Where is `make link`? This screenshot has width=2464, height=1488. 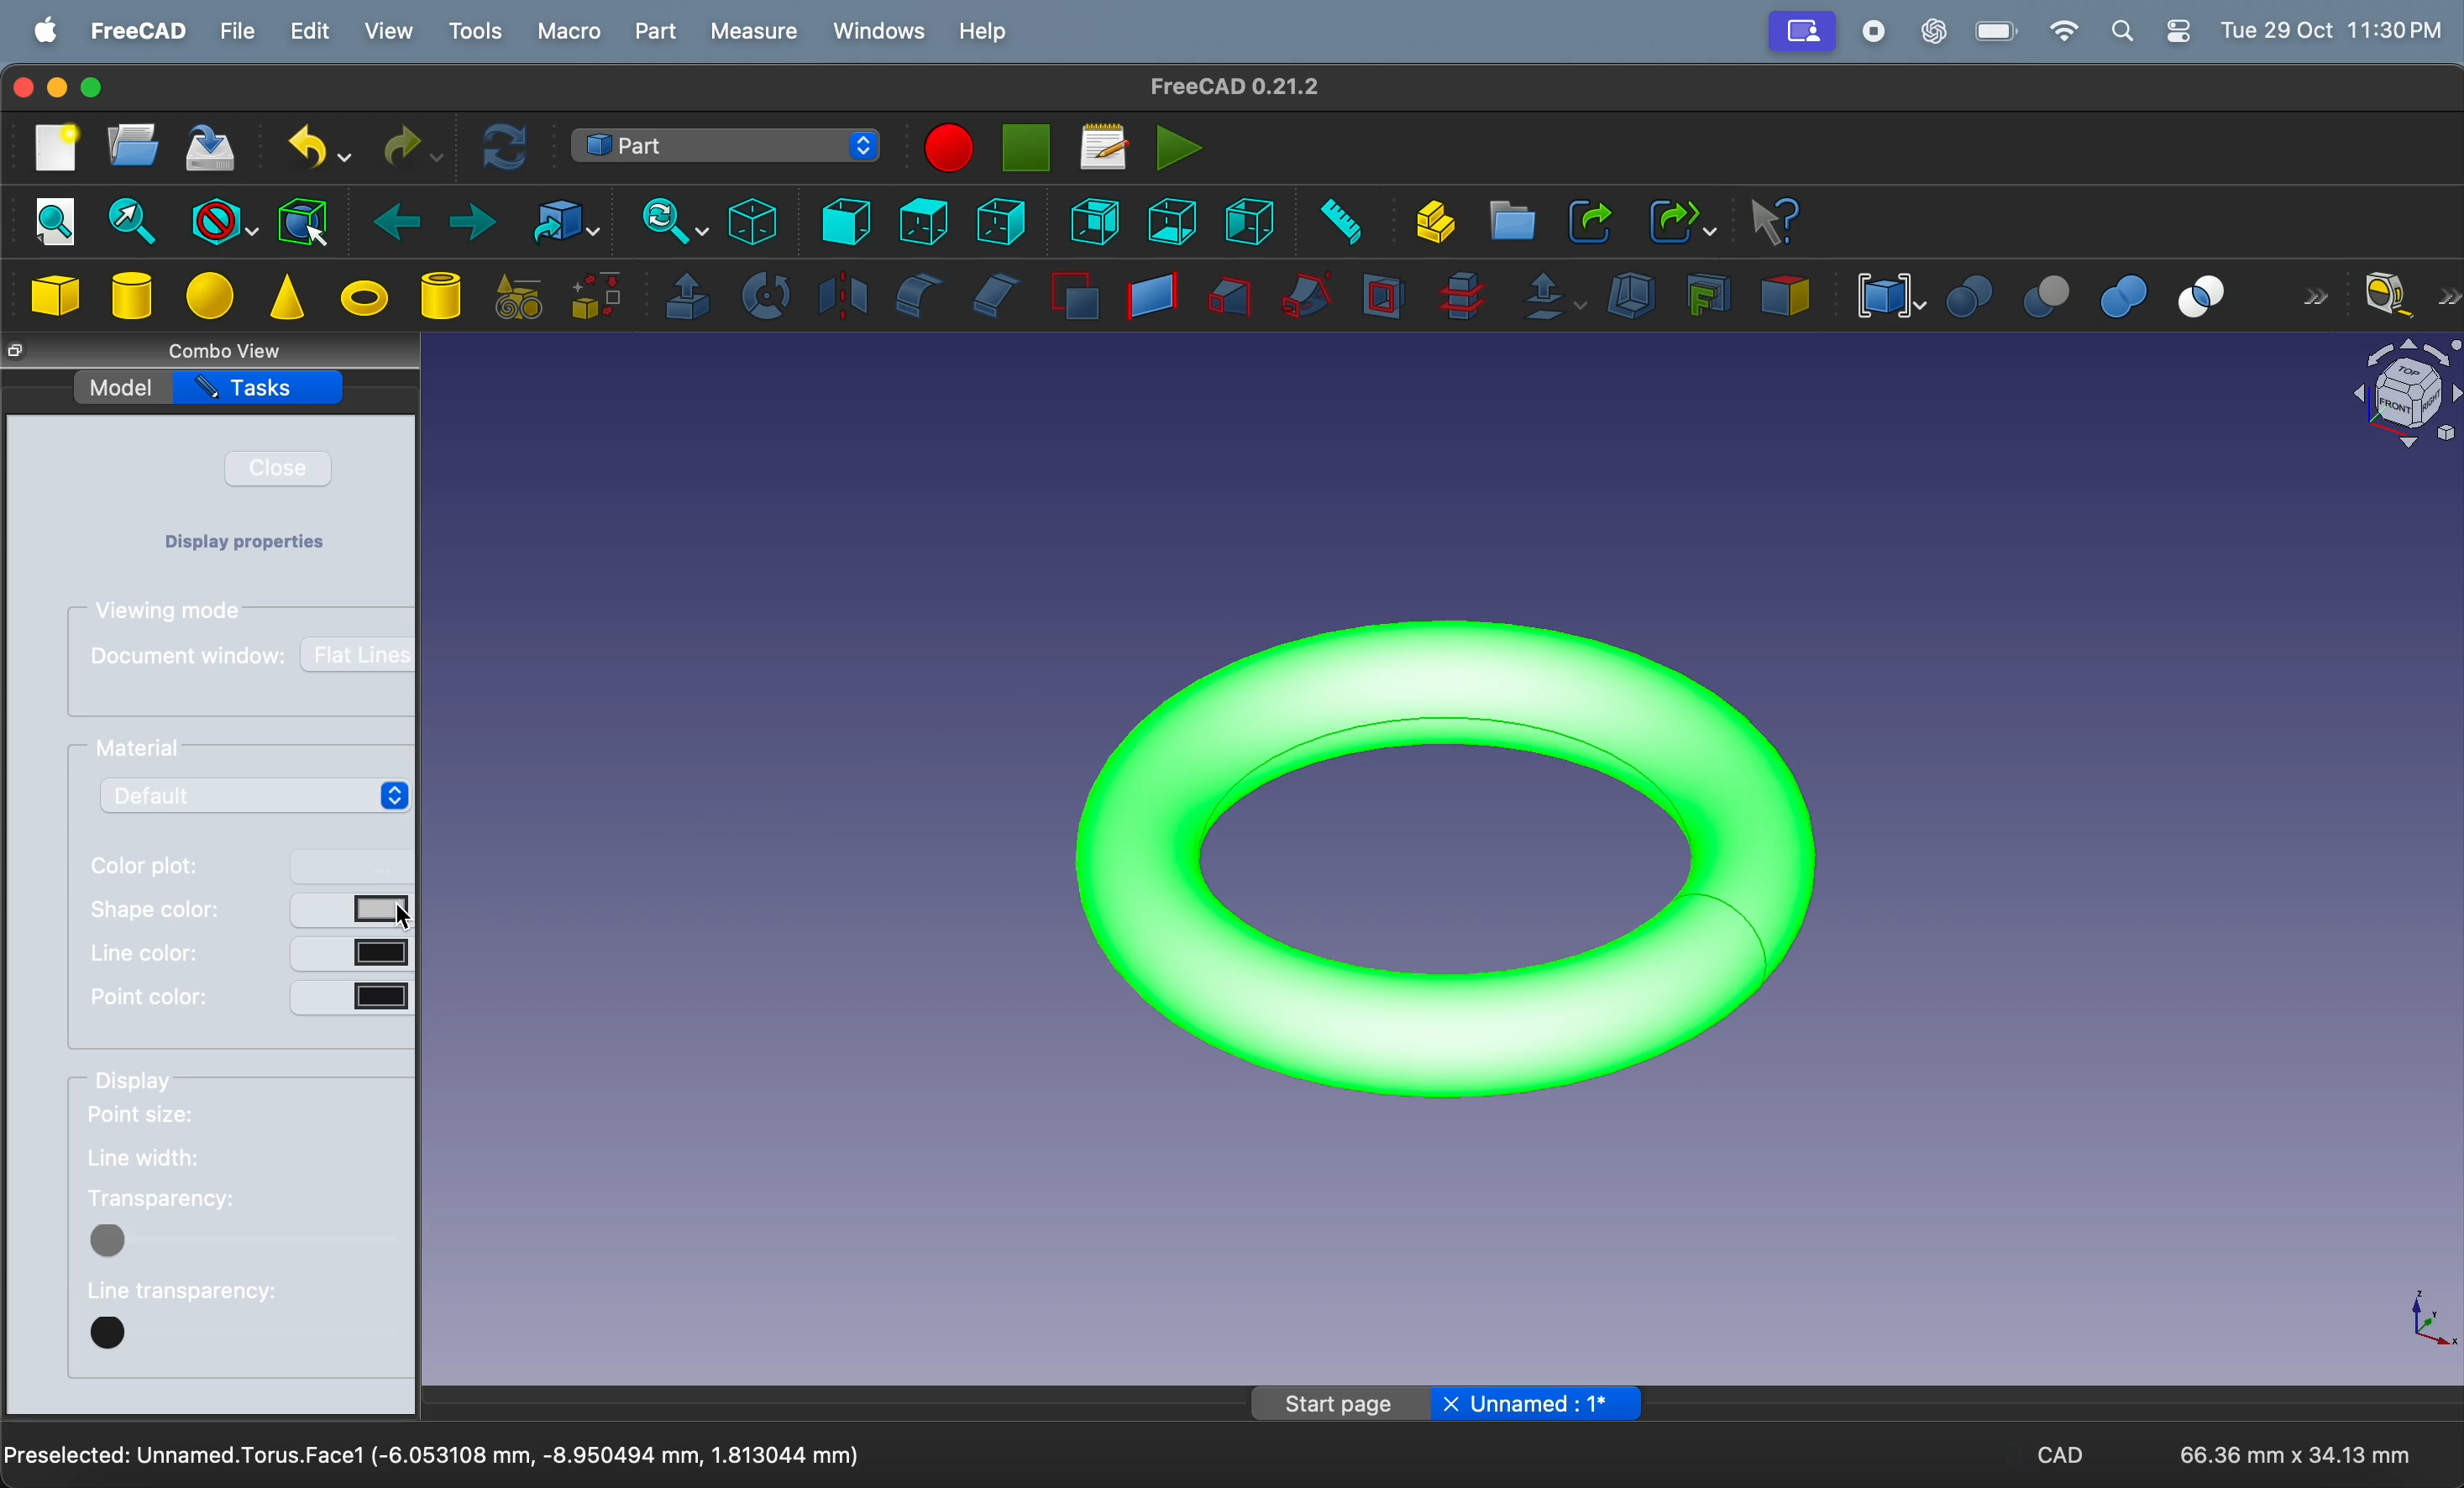 make link is located at coordinates (1590, 221).